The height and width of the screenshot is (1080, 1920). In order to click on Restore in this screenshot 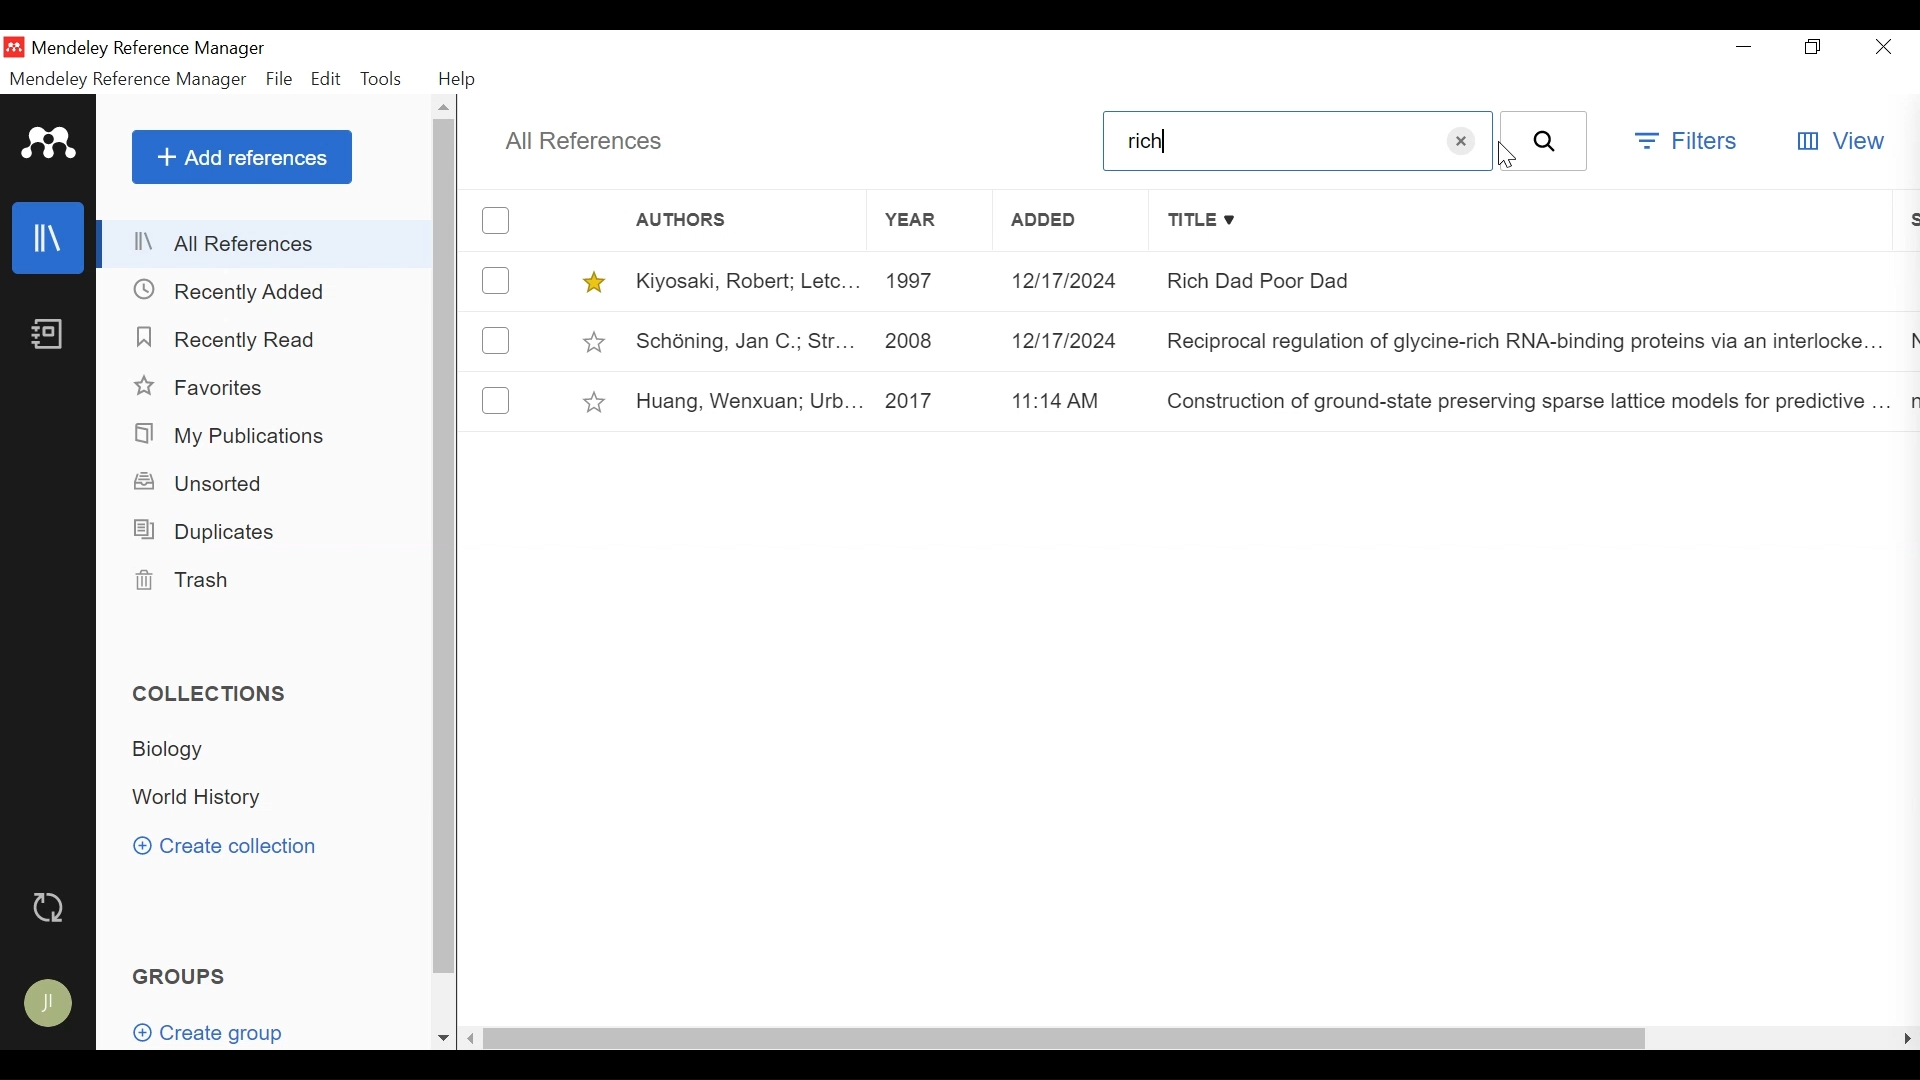, I will do `click(1813, 47)`.